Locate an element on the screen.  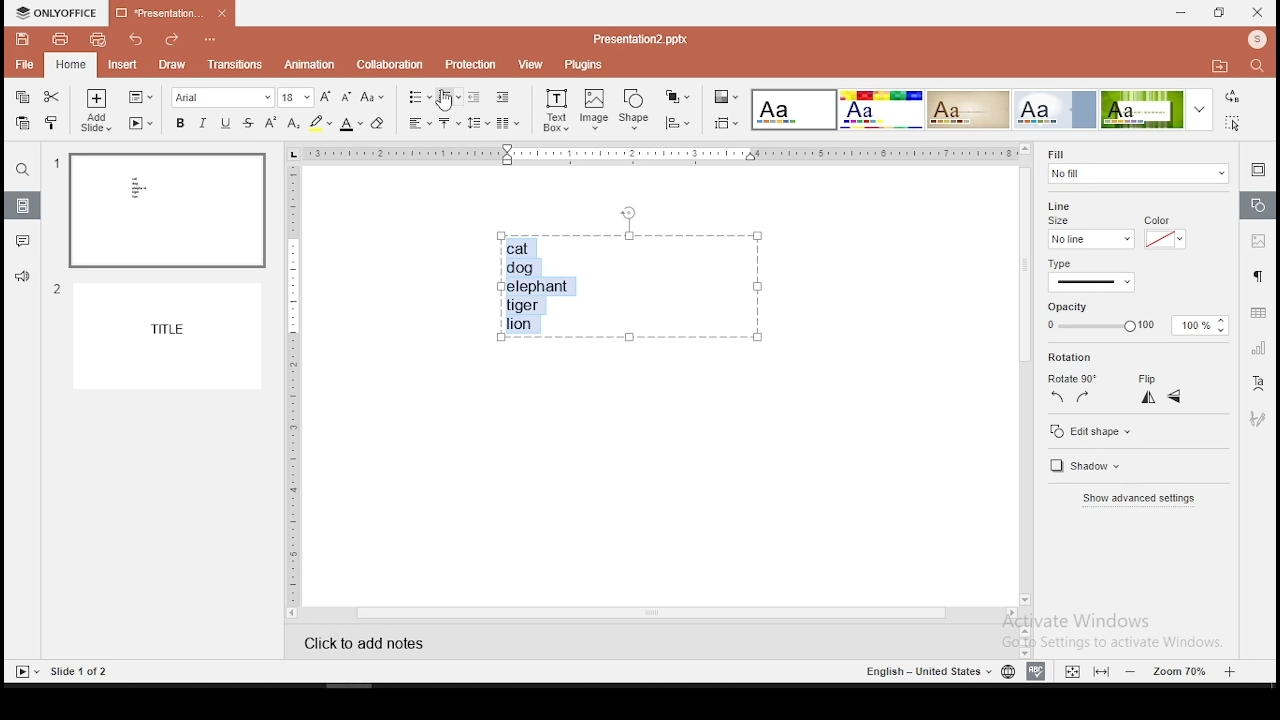
change slide layout is located at coordinates (140, 96).